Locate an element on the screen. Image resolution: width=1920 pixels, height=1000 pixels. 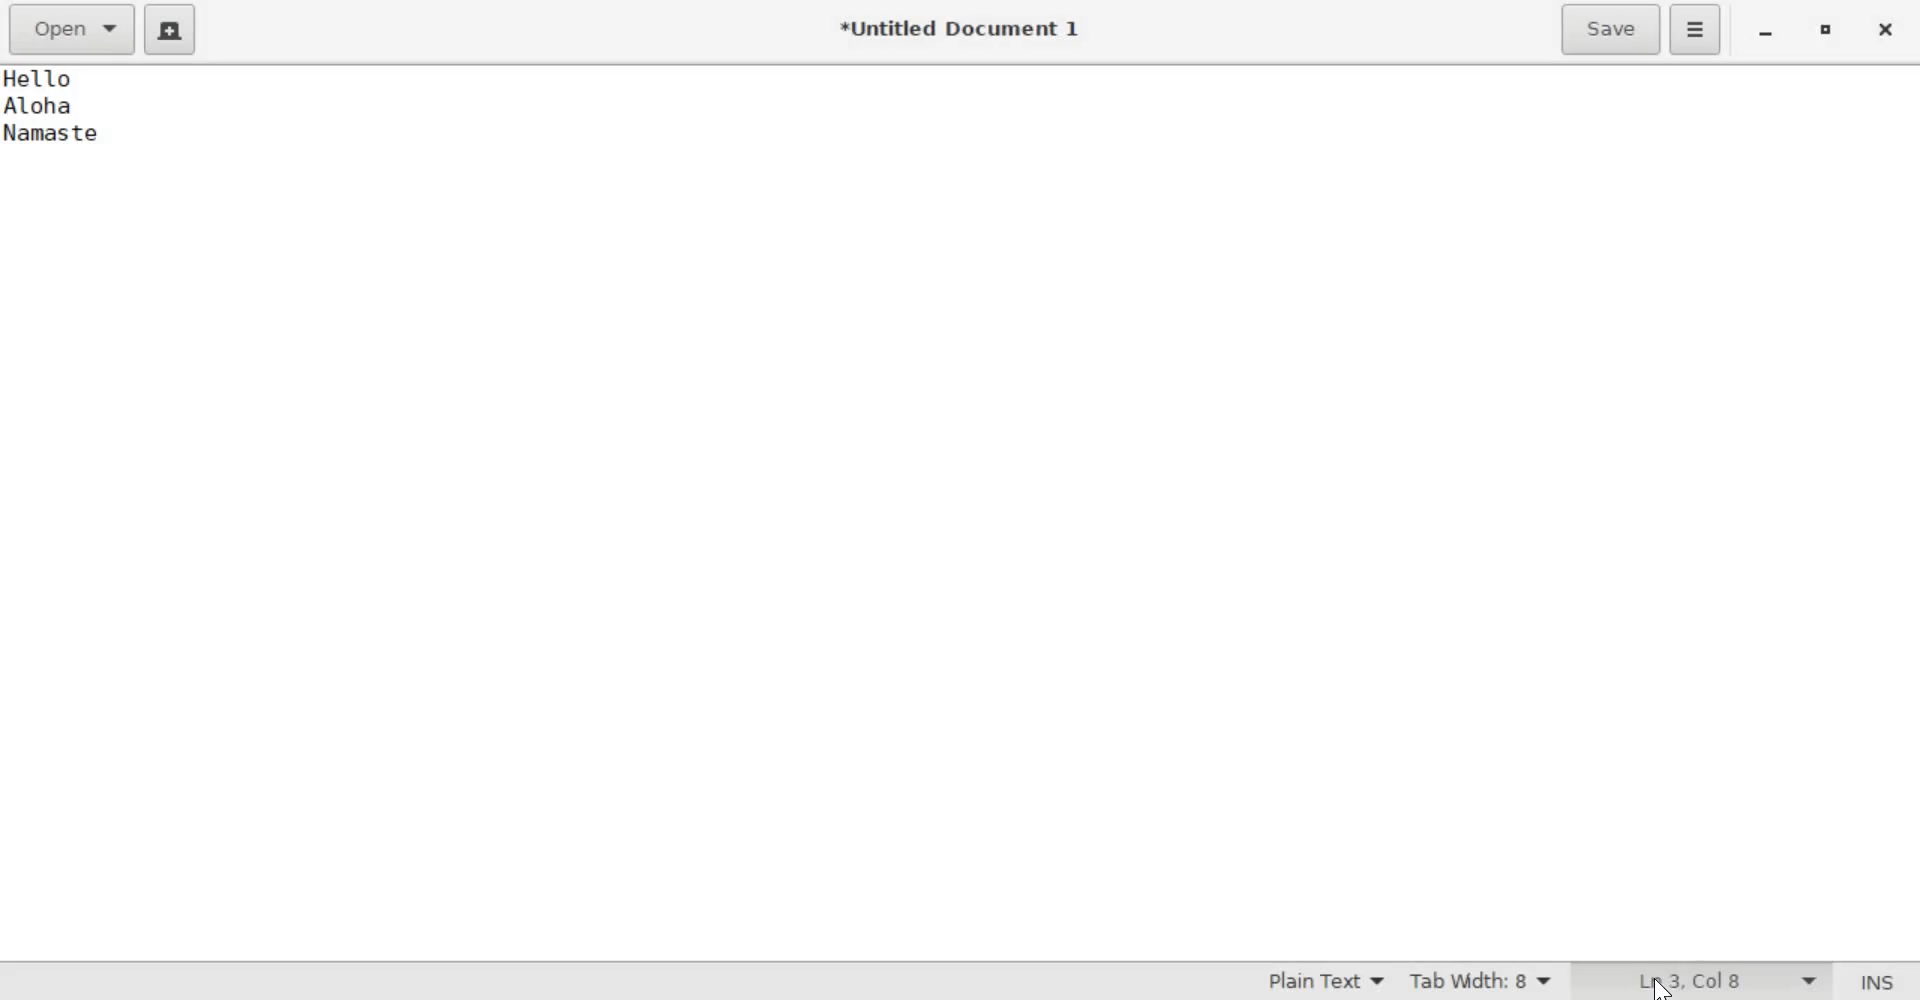
close is located at coordinates (1888, 29).